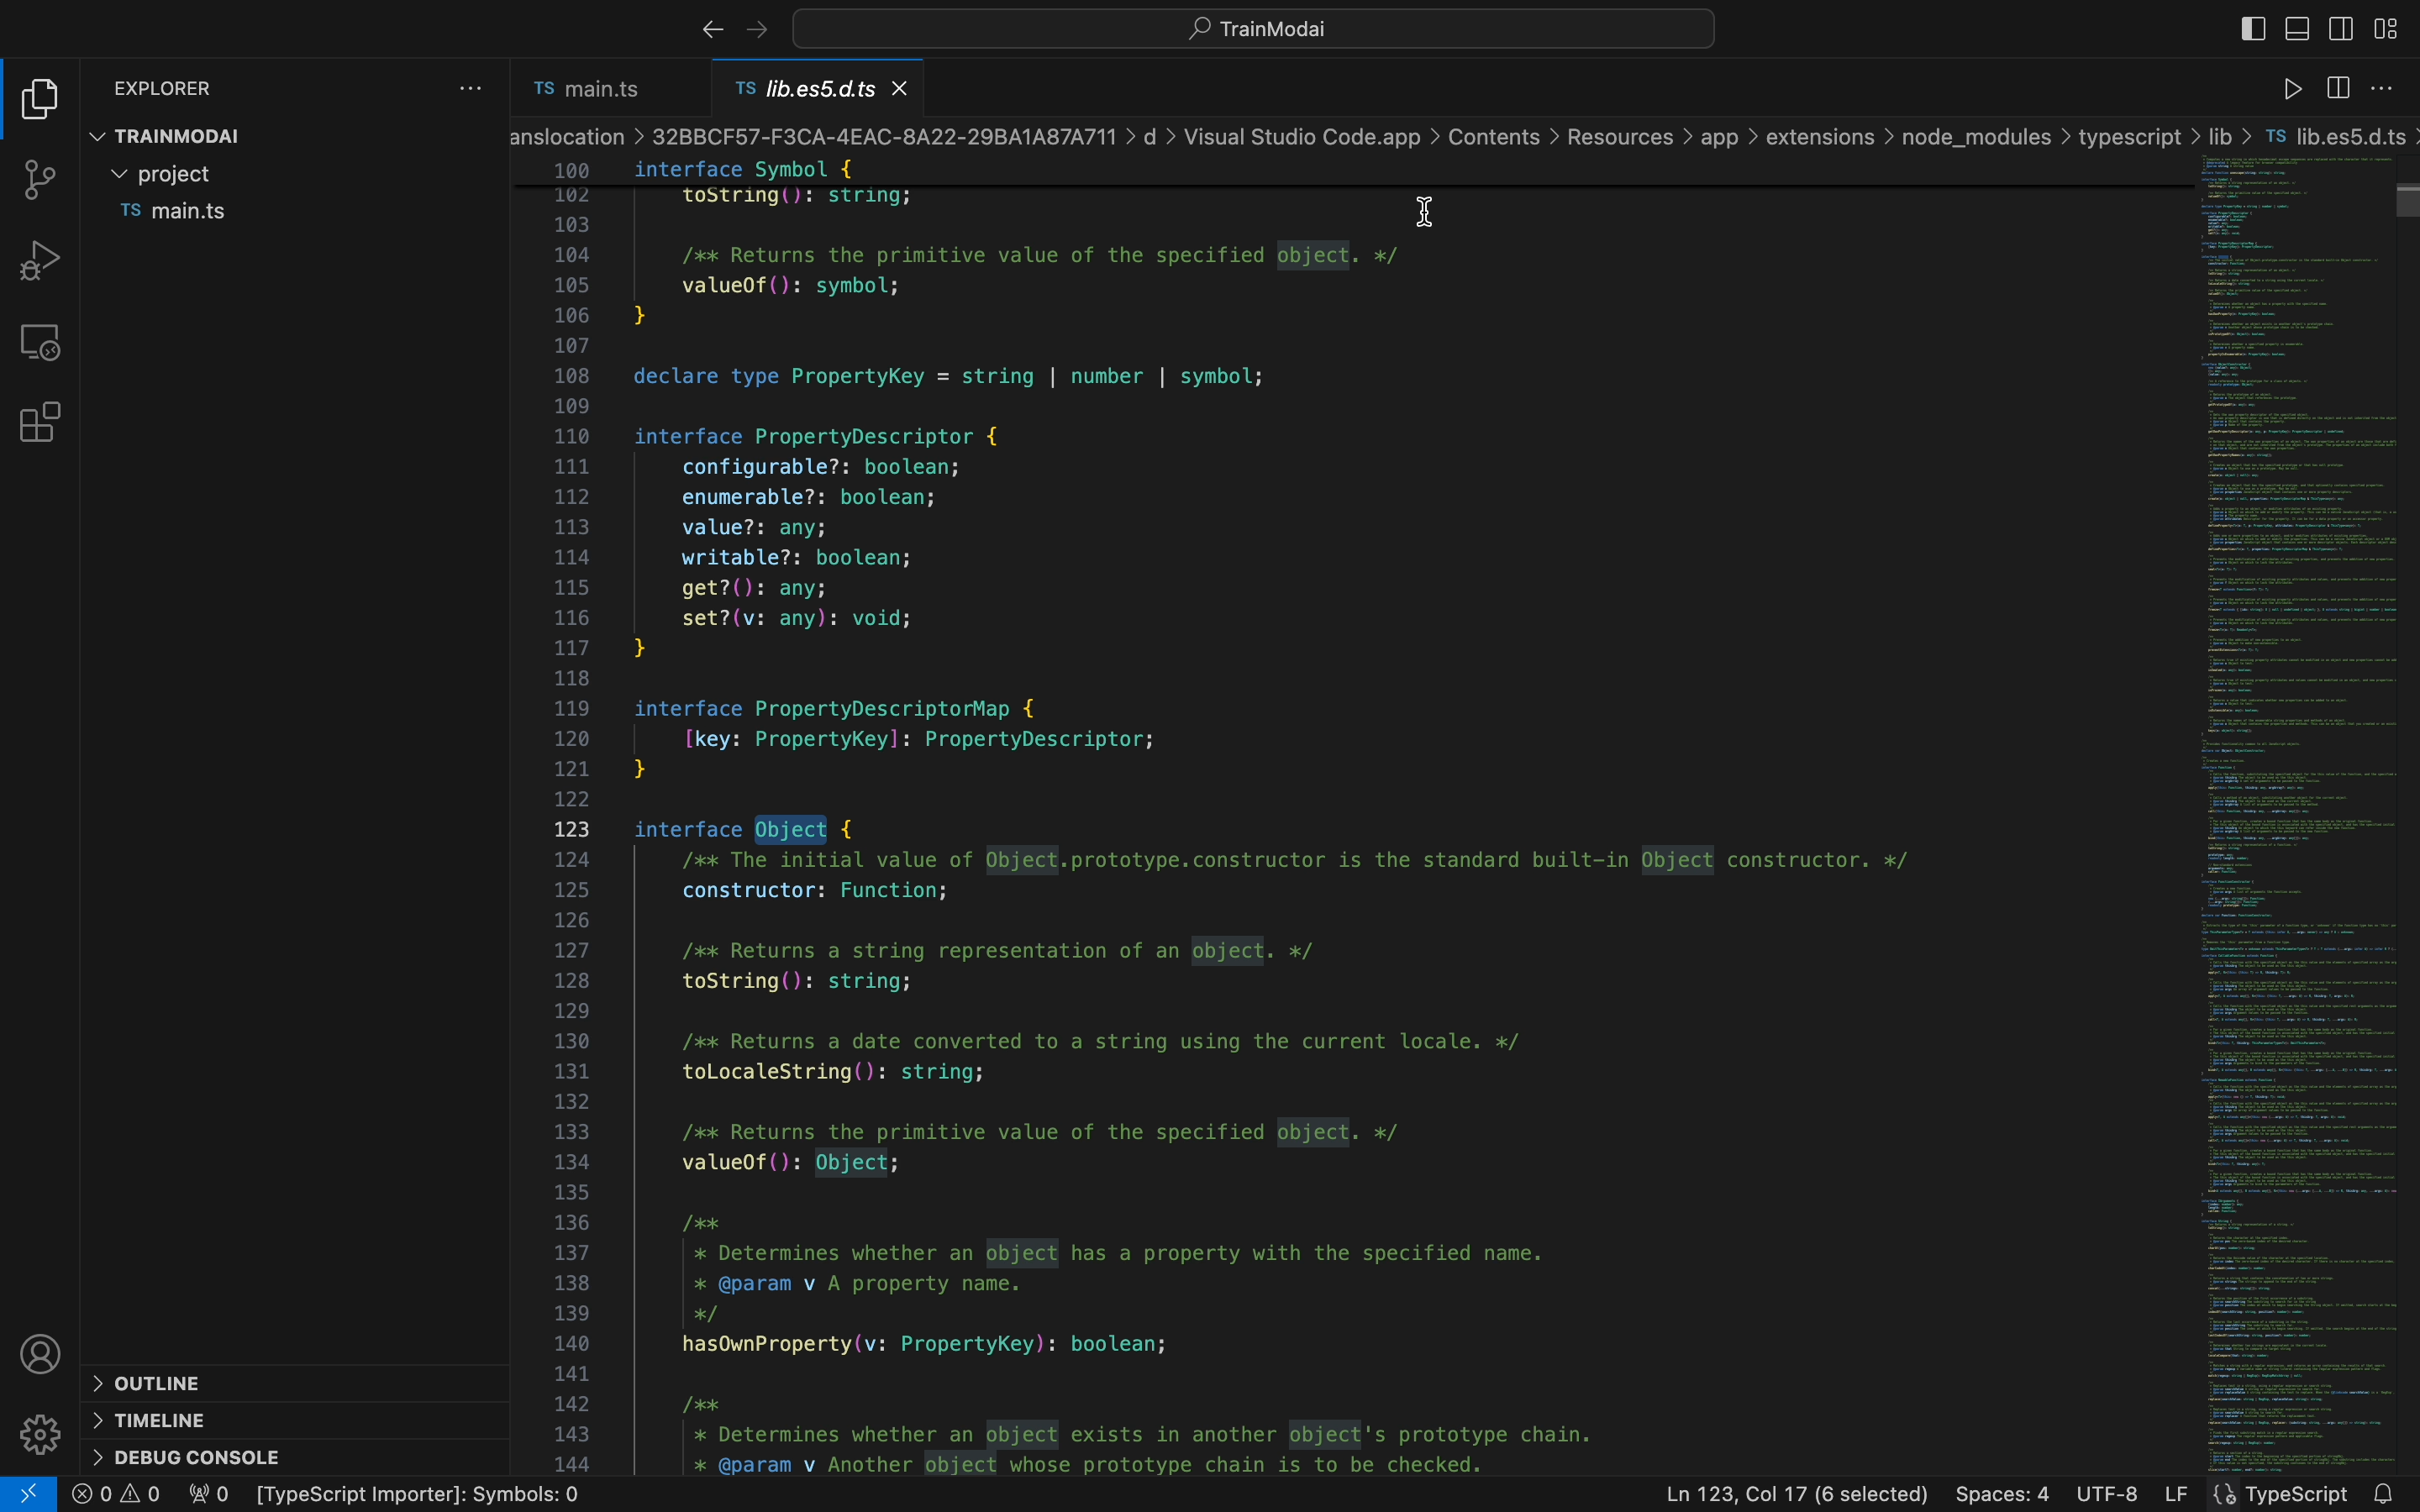 This screenshot has width=2420, height=1512. Describe the element at coordinates (44, 96) in the screenshot. I see `file explore` at that location.